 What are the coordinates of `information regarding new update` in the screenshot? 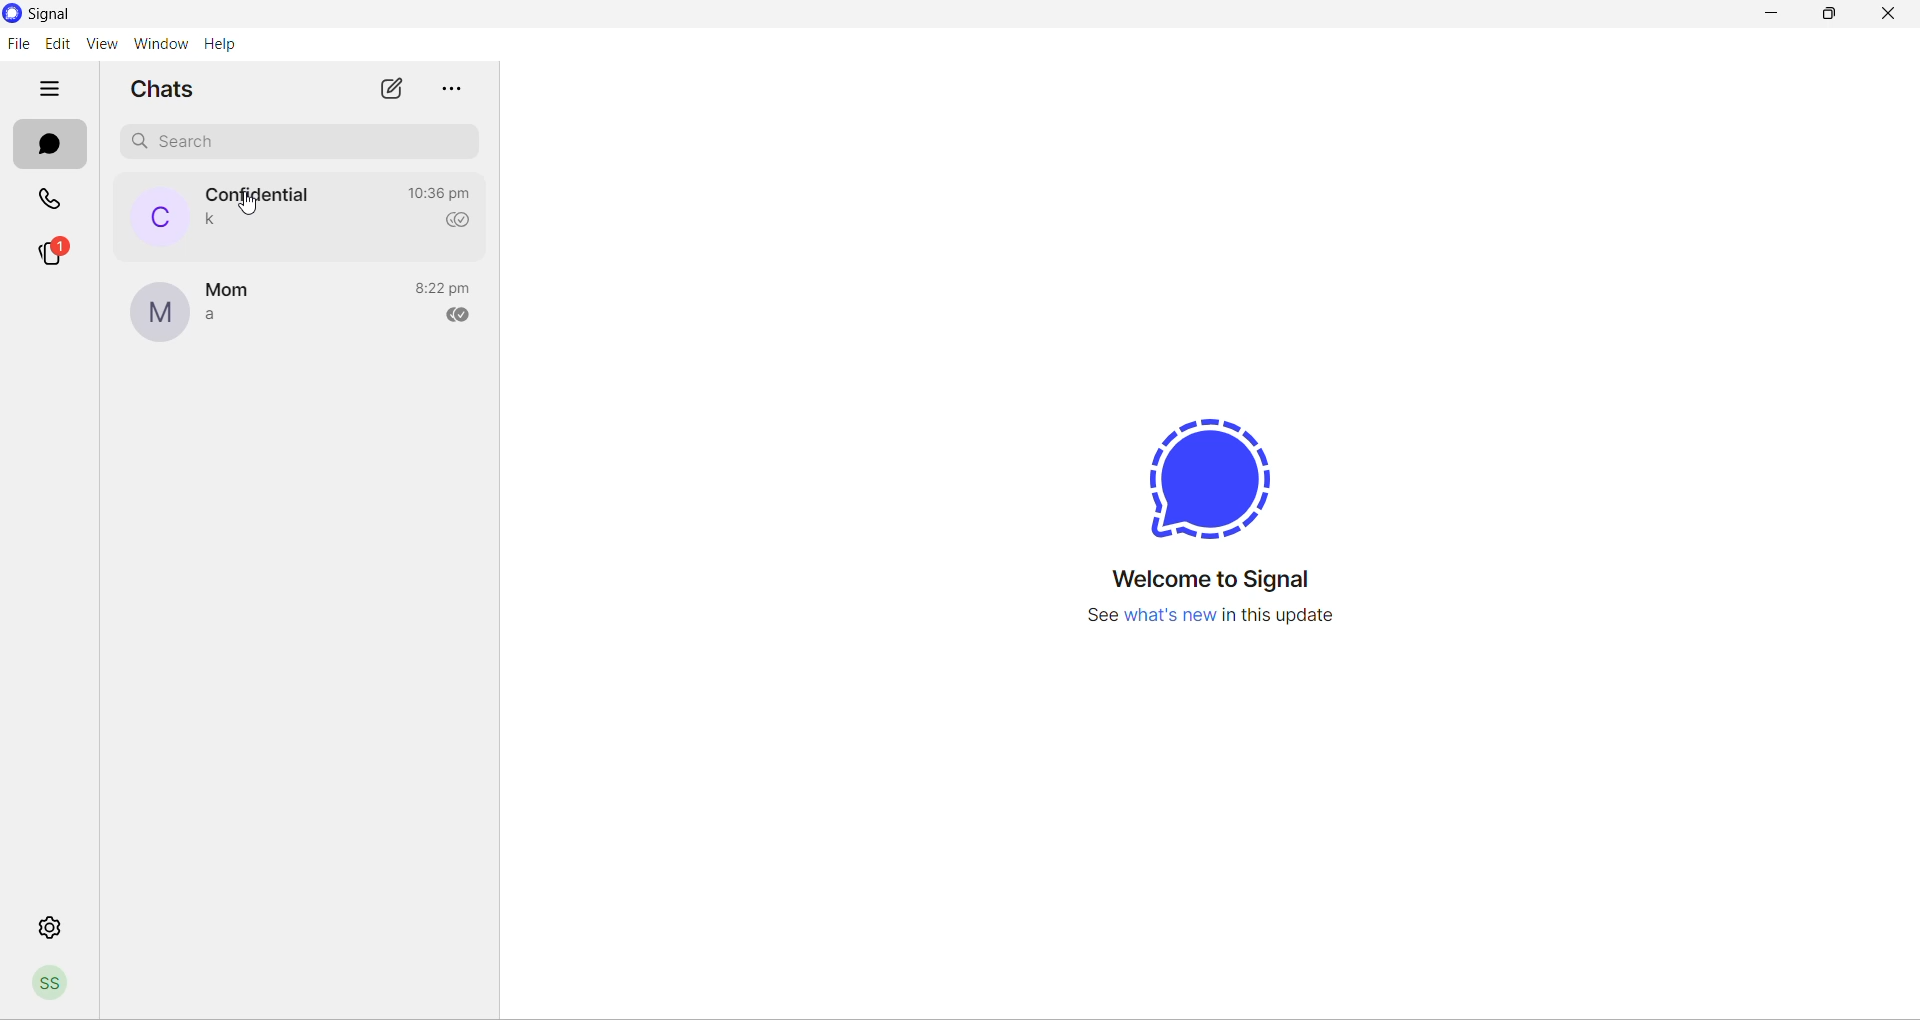 It's located at (1228, 617).